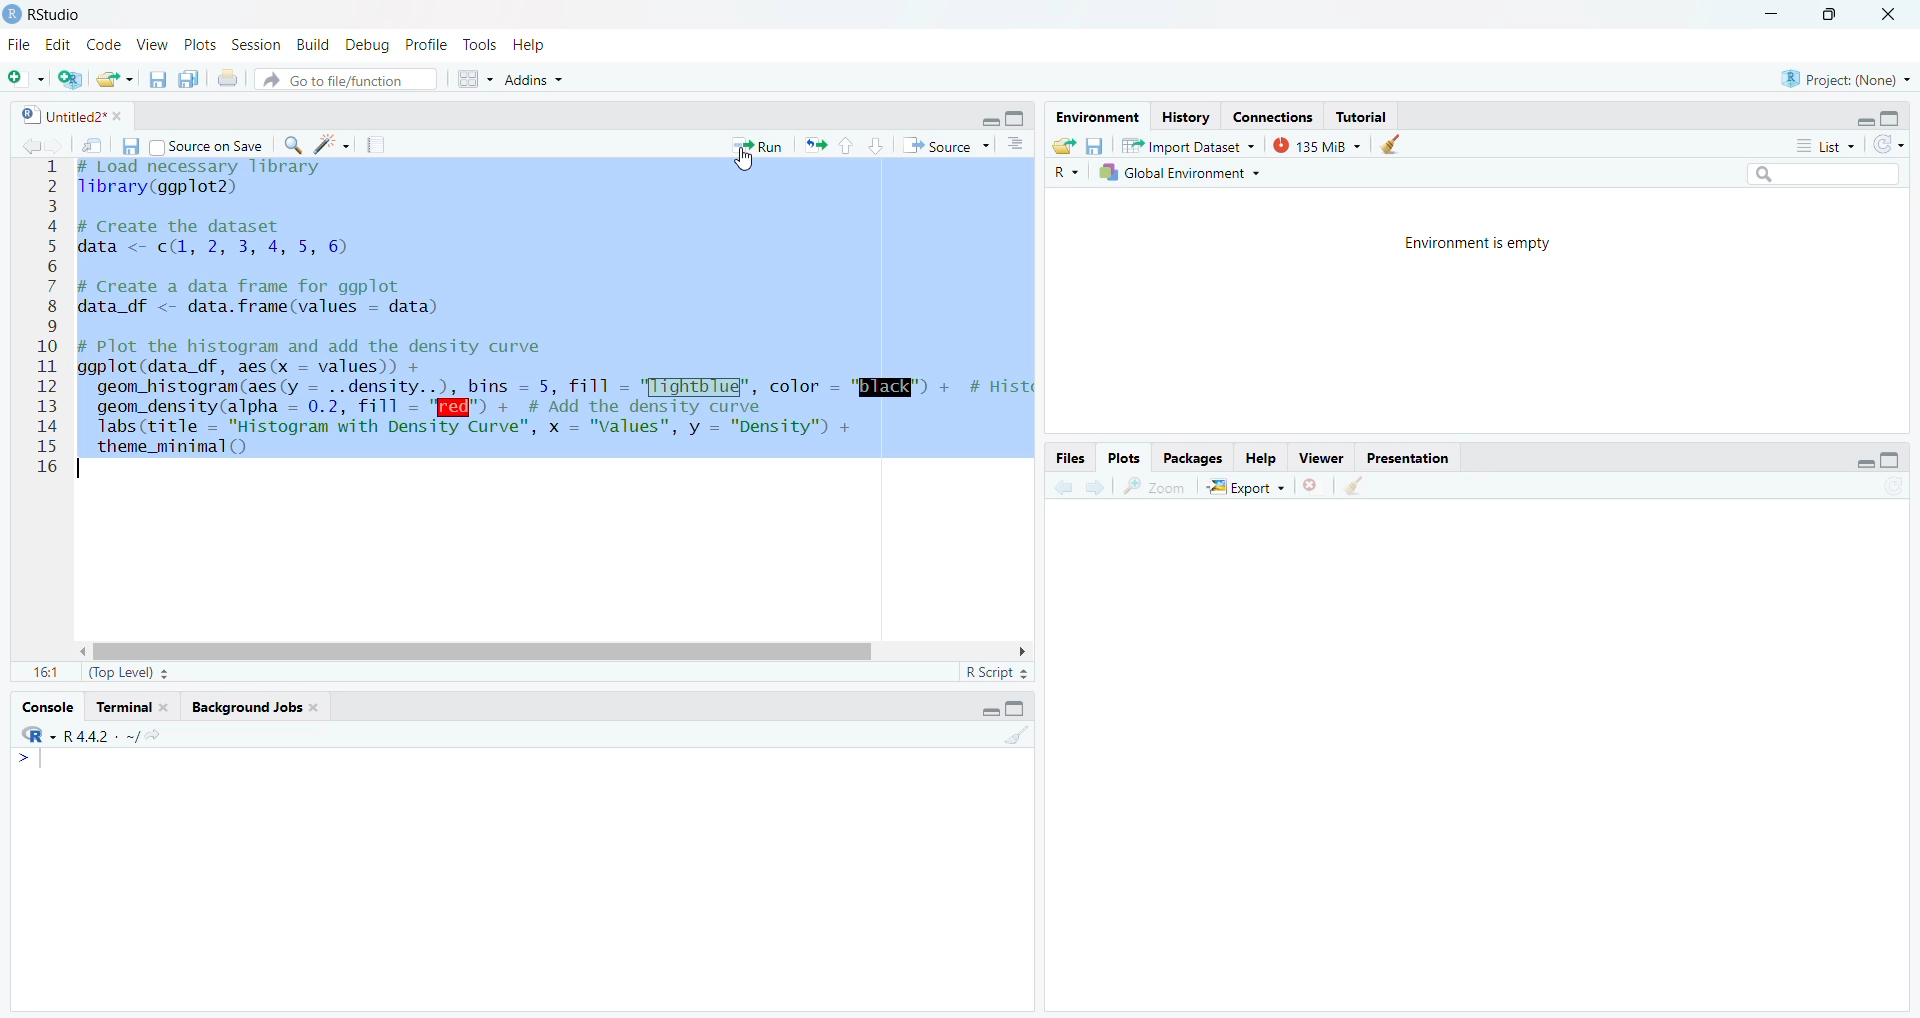 The image size is (1920, 1018). I want to click on workspace panes, so click(479, 78).